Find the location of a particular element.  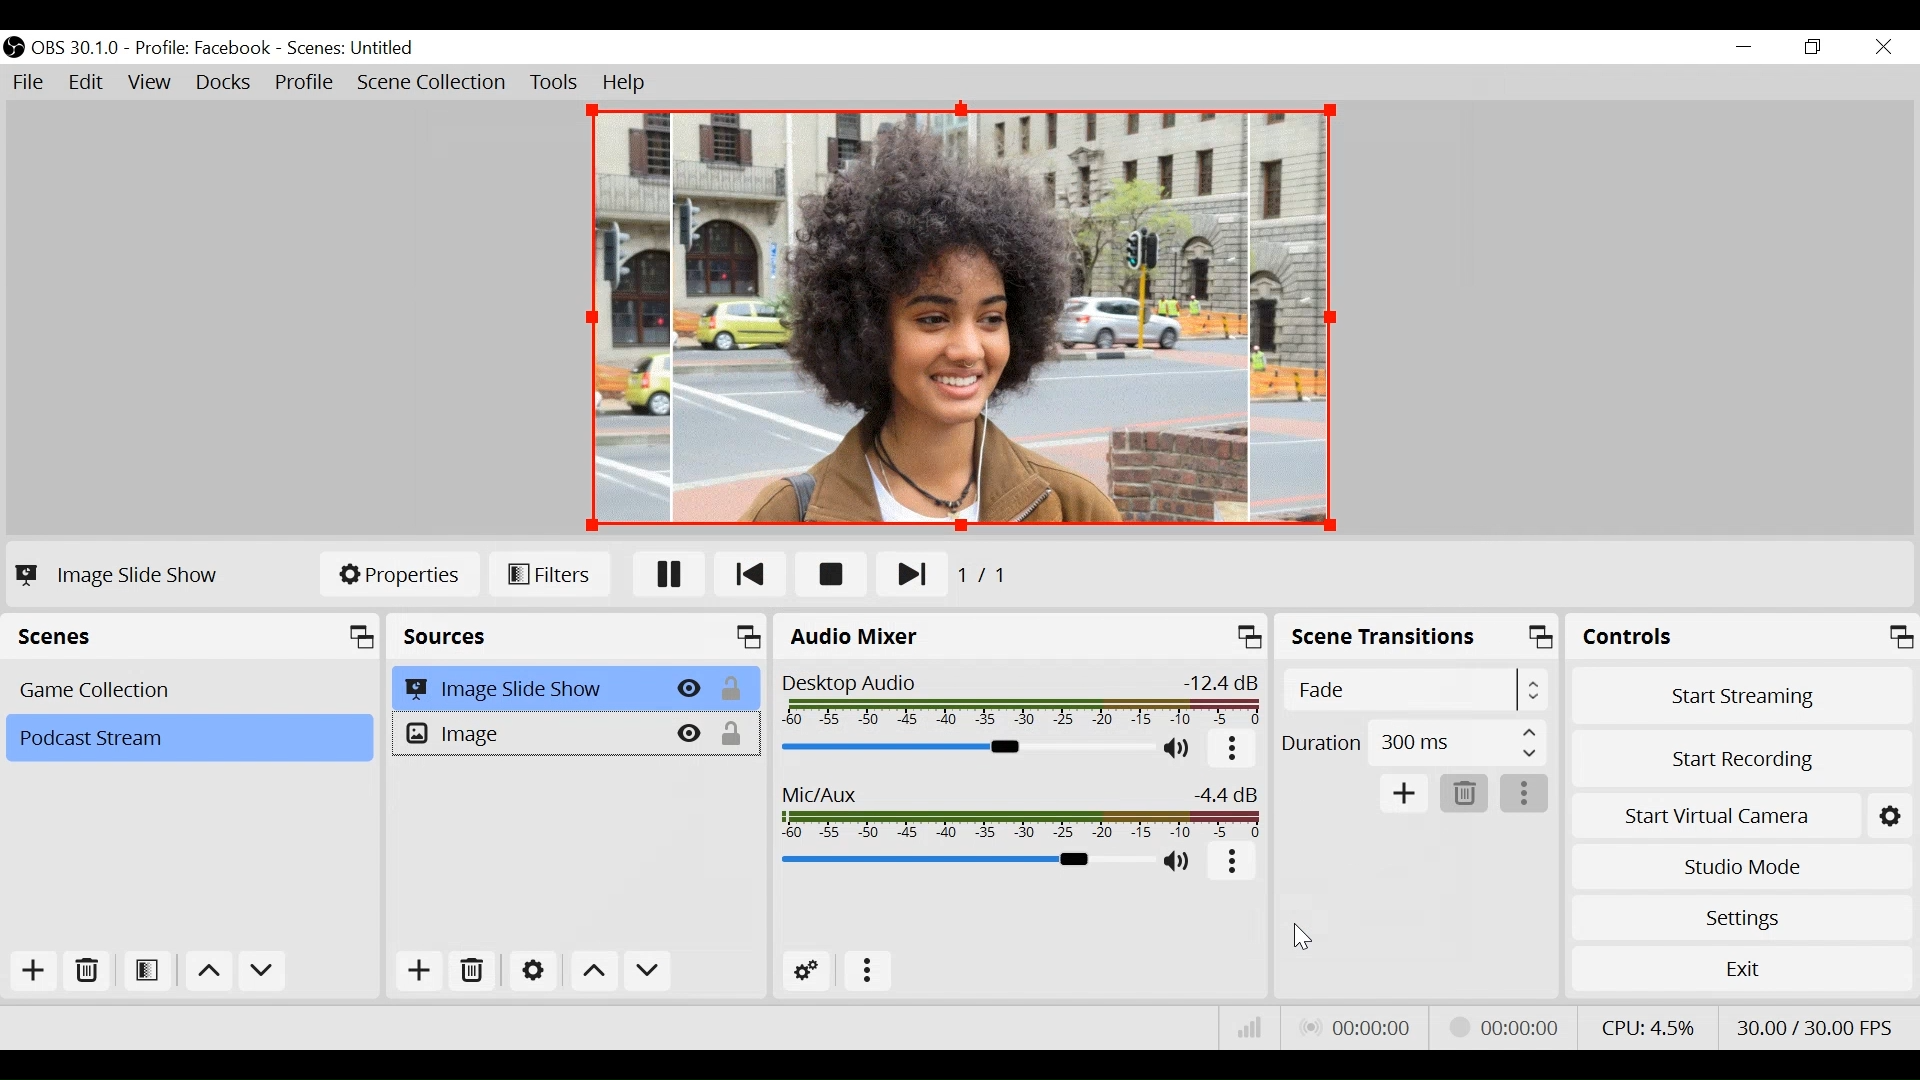

Previous is located at coordinates (753, 573).